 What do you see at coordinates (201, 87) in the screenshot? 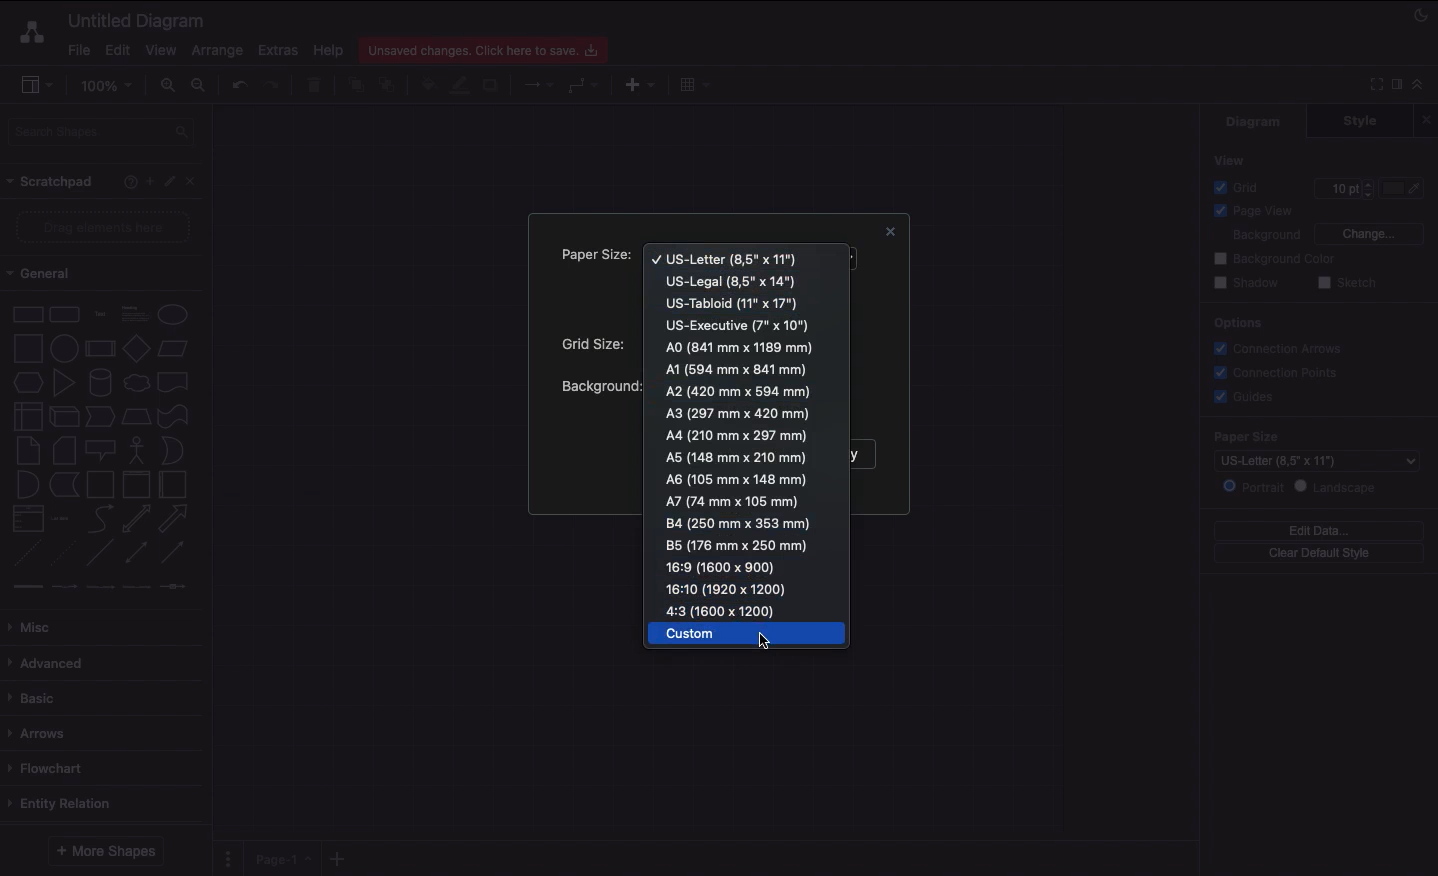
I see `Zoom out` at bounding box center [201, 87].